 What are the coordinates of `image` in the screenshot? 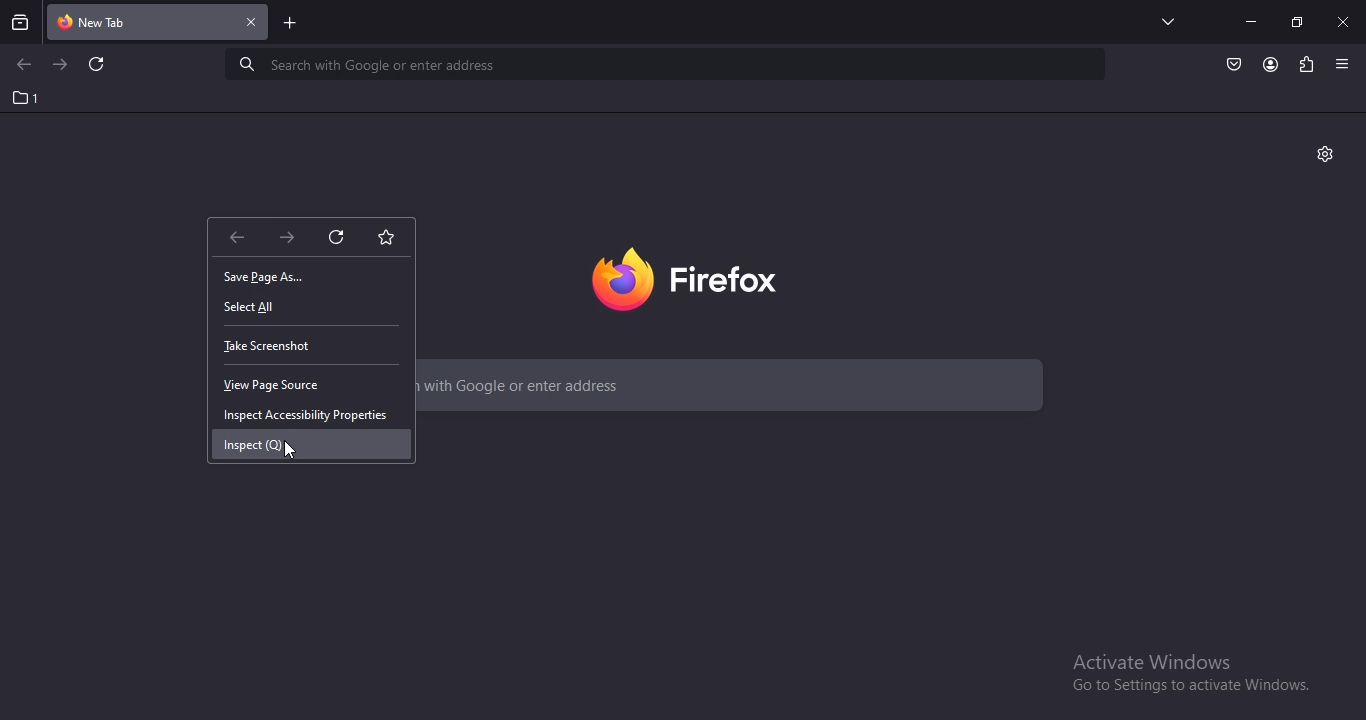 It's located at (706, 275).